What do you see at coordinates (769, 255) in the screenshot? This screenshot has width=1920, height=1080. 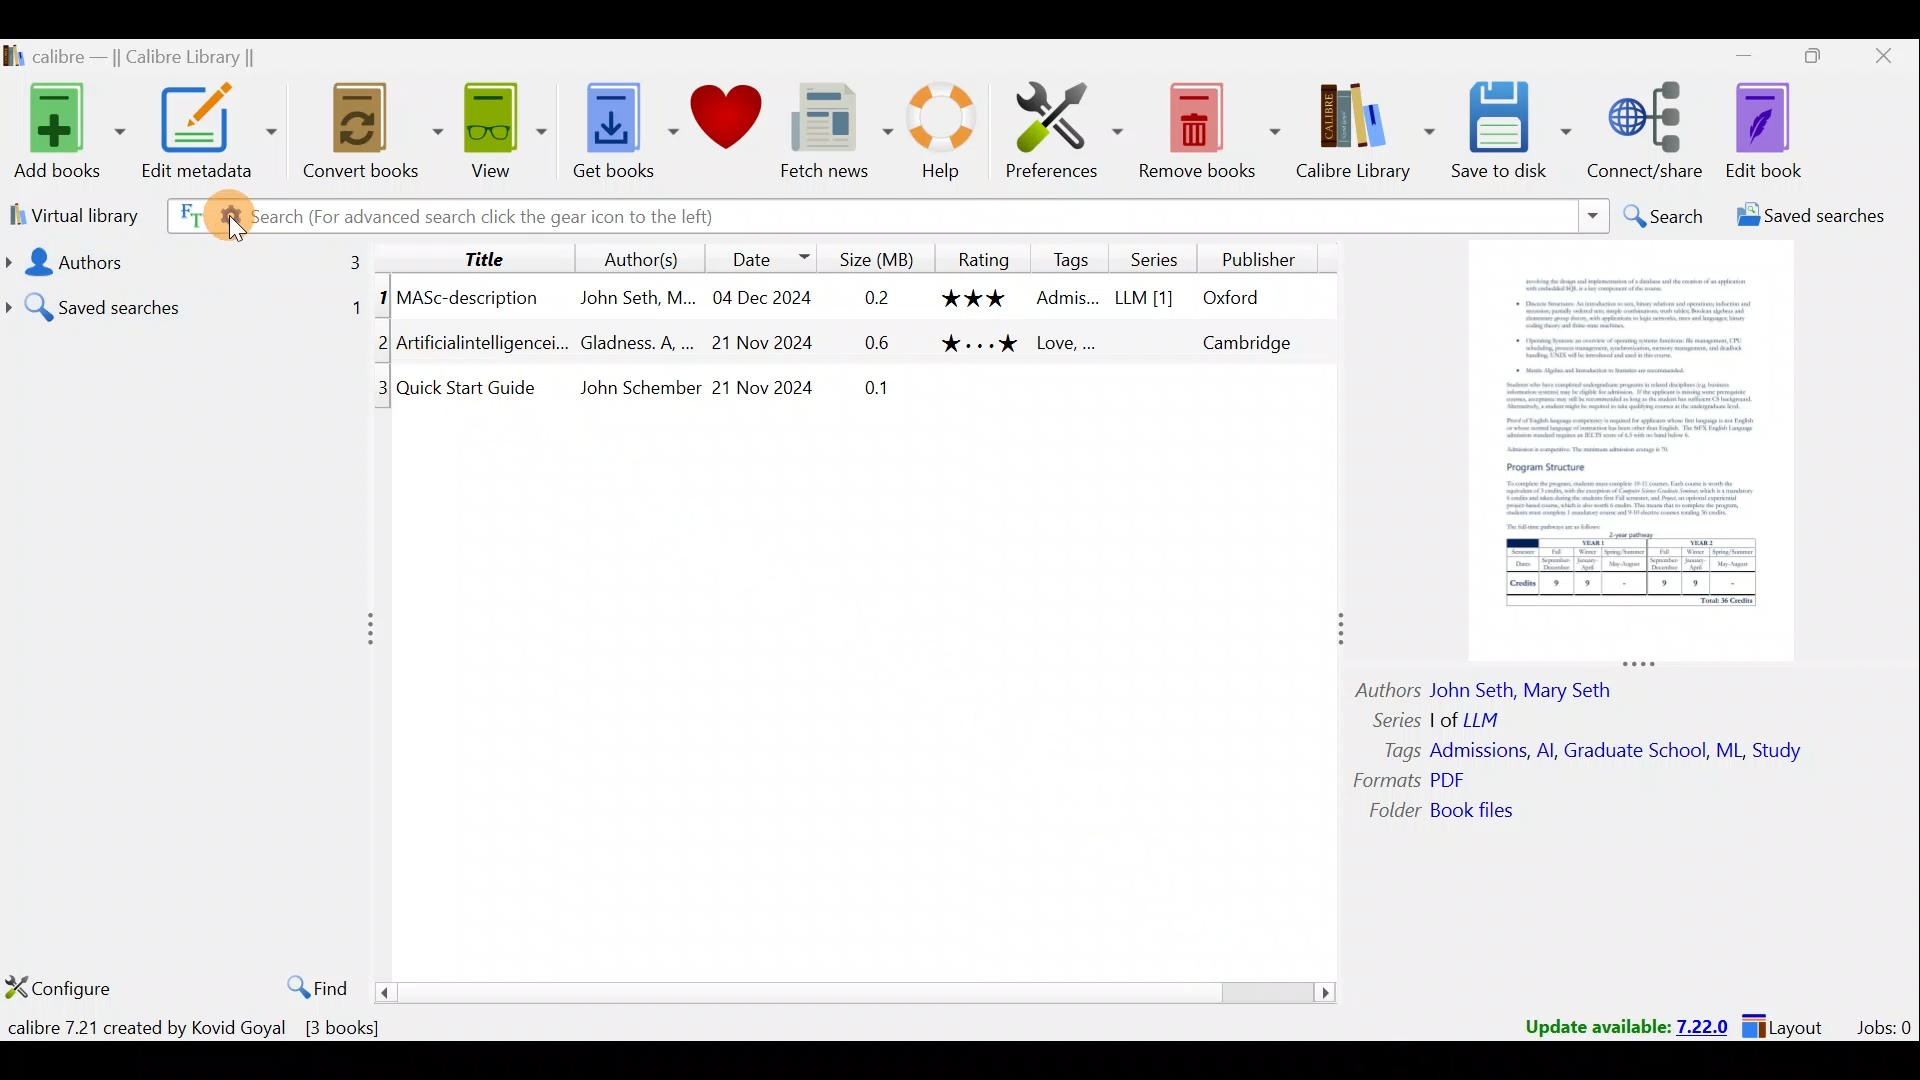 I see `Date` at bounding box center [769, 255].